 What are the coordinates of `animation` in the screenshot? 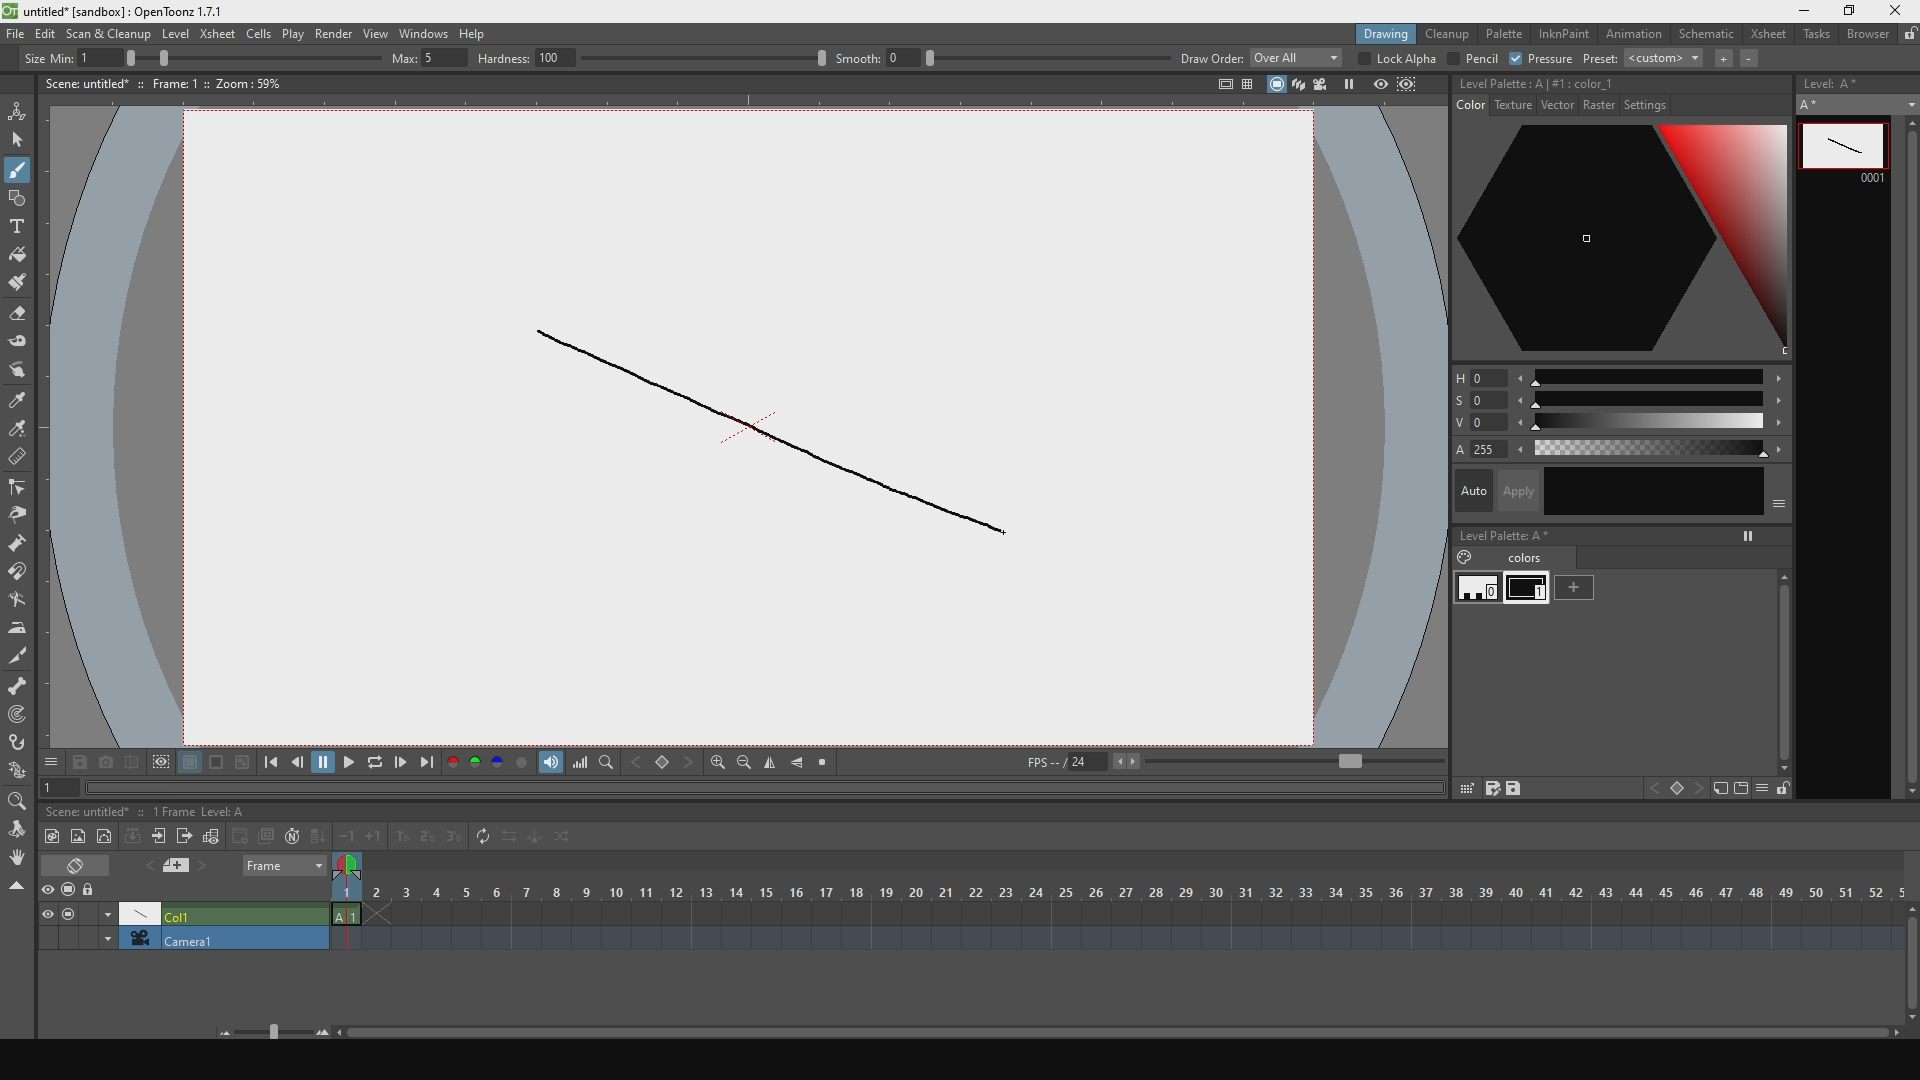 It's located at (1637, 35).